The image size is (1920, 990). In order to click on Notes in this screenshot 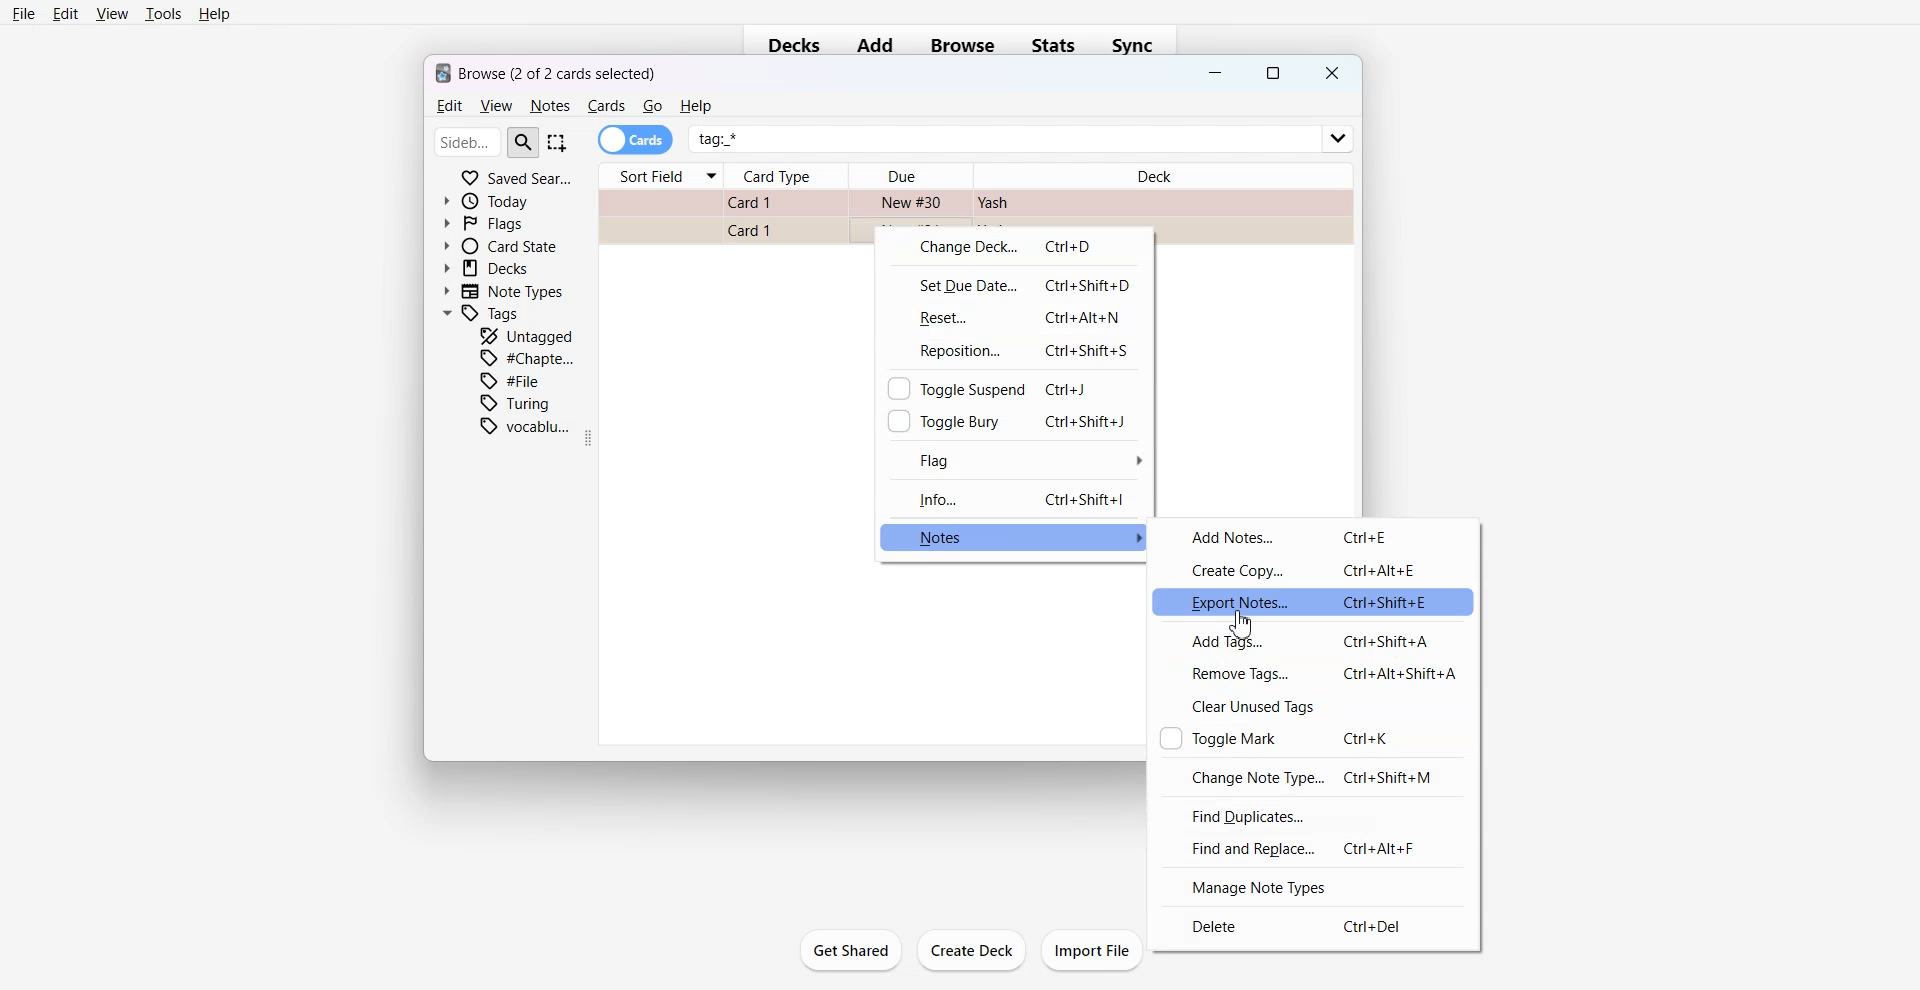, I will do `click(1015, 537)`.